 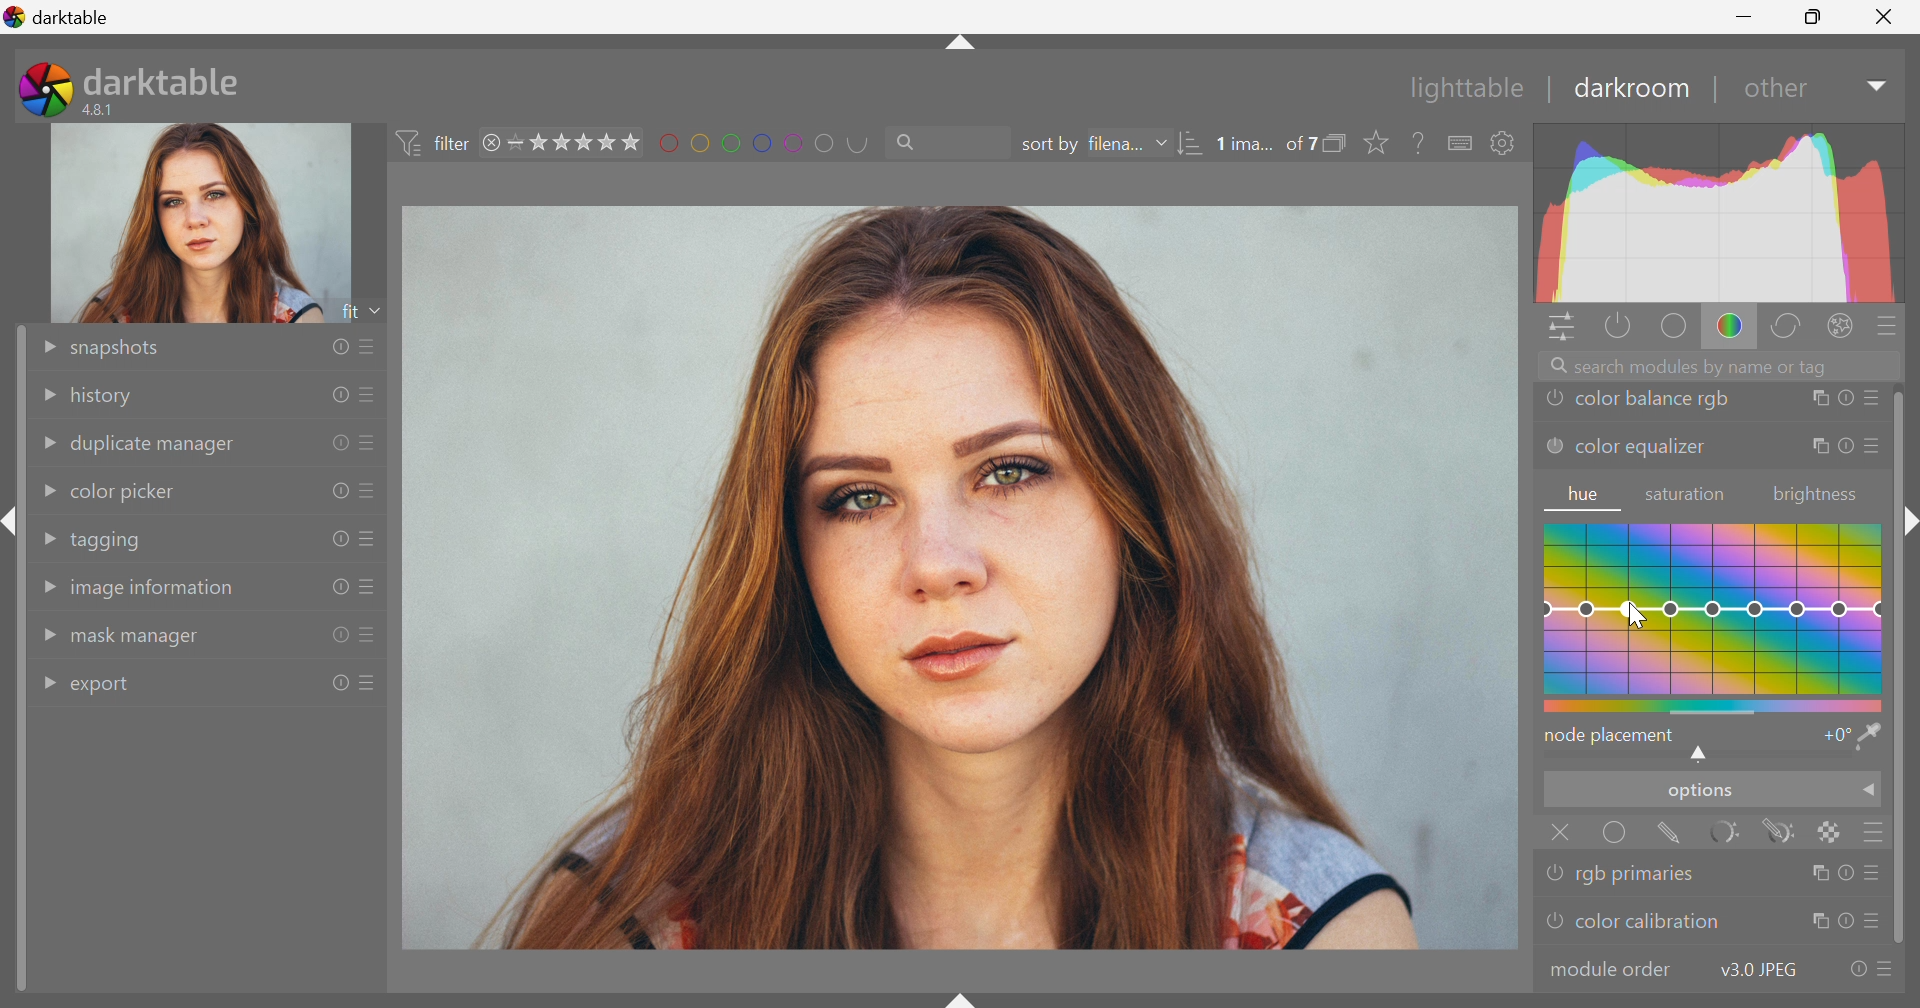 I want to click on 4.8.1, so click(x=107, y=109).